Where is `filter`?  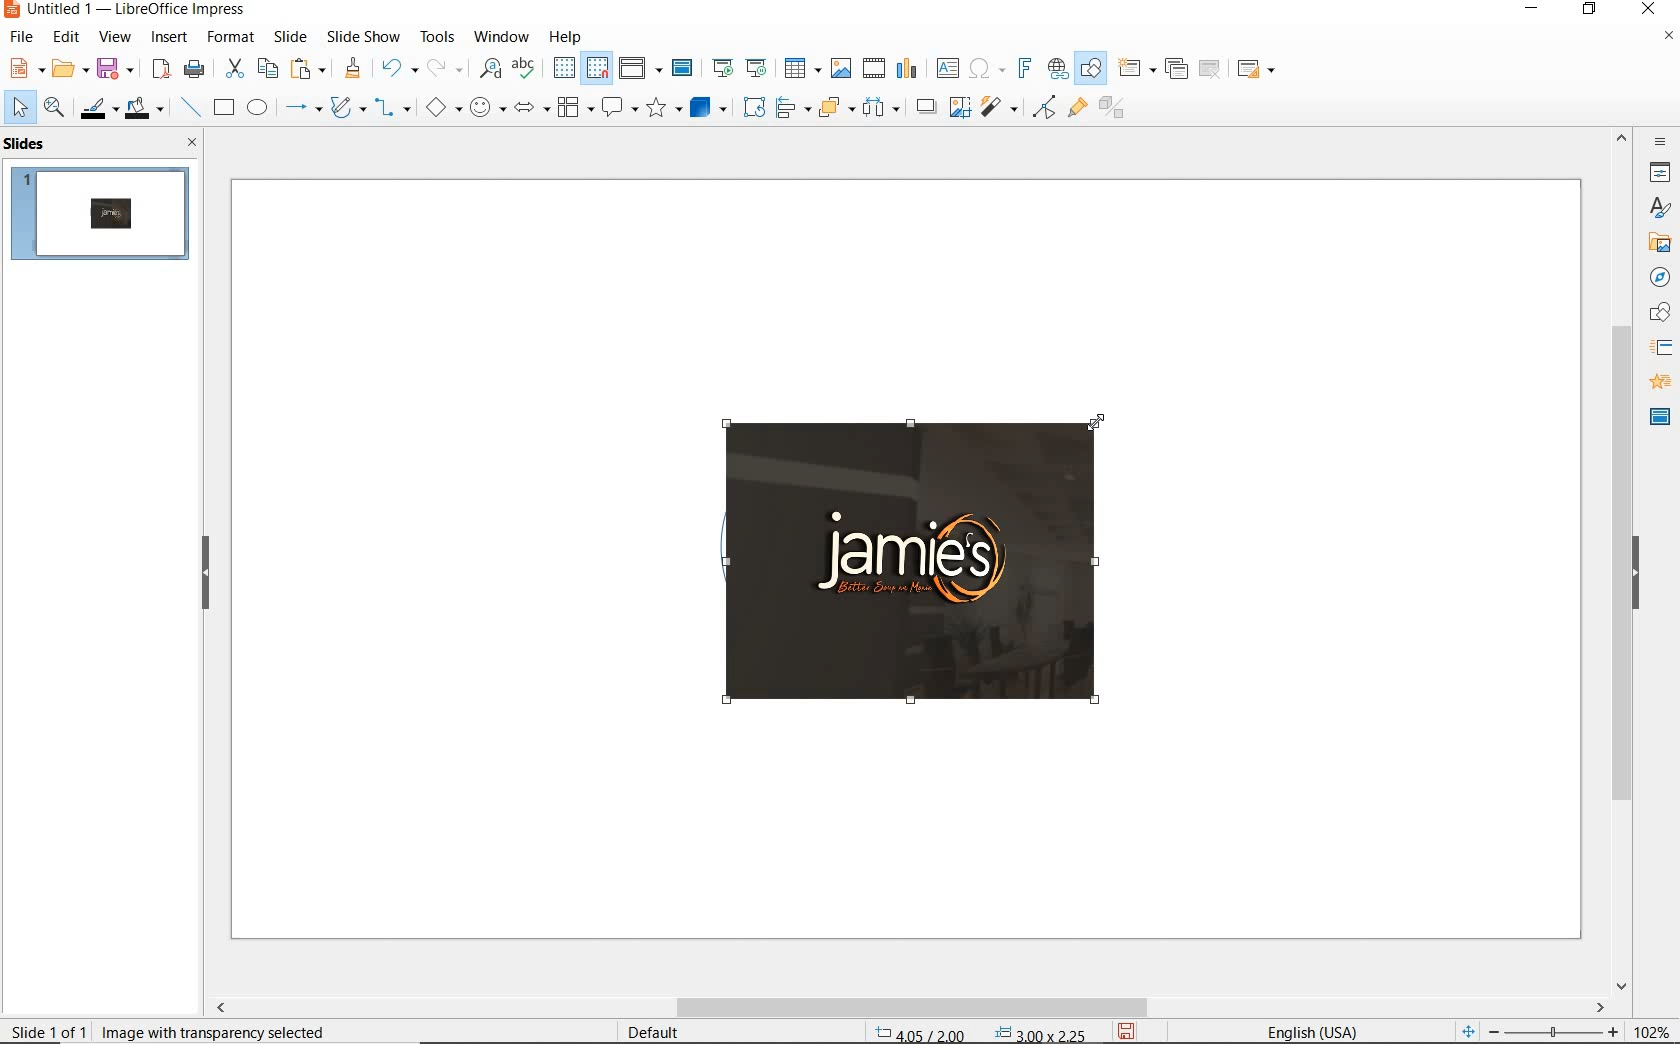 filter is located at coordinates (1001, 104).